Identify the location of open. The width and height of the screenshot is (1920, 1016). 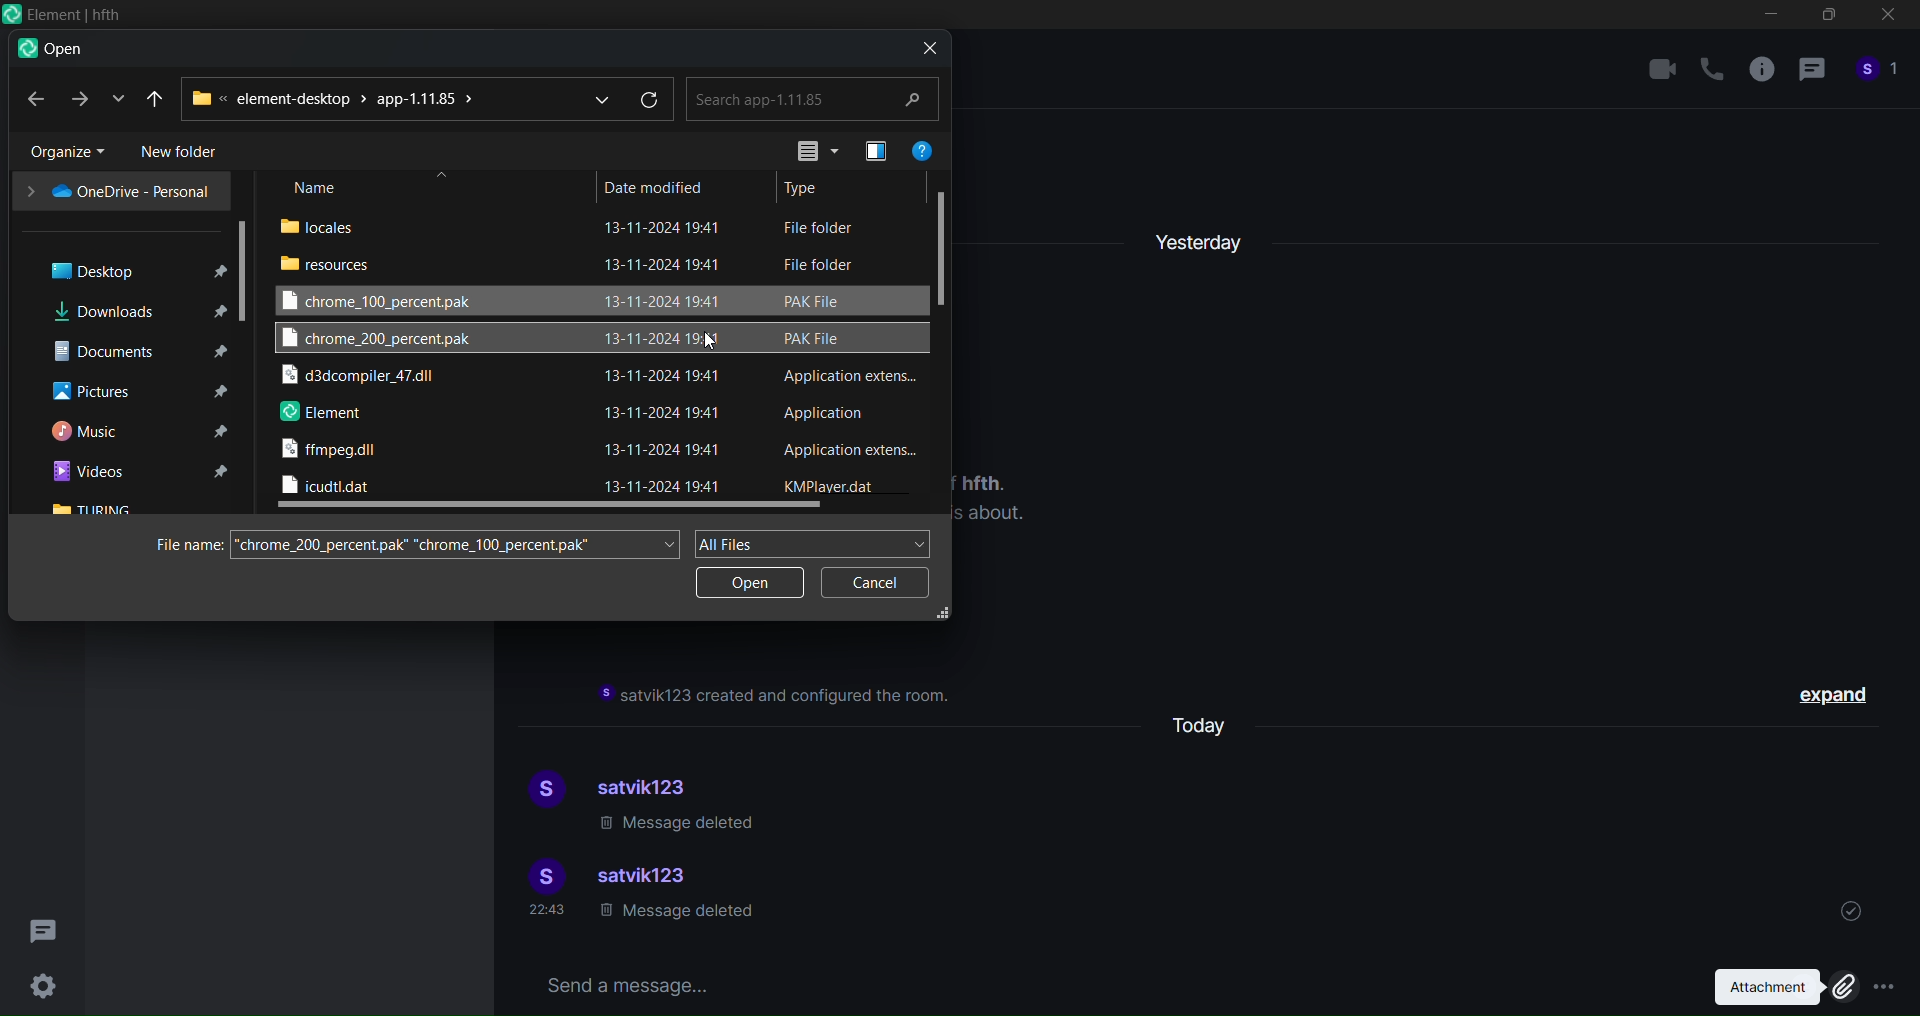
(50, 50).